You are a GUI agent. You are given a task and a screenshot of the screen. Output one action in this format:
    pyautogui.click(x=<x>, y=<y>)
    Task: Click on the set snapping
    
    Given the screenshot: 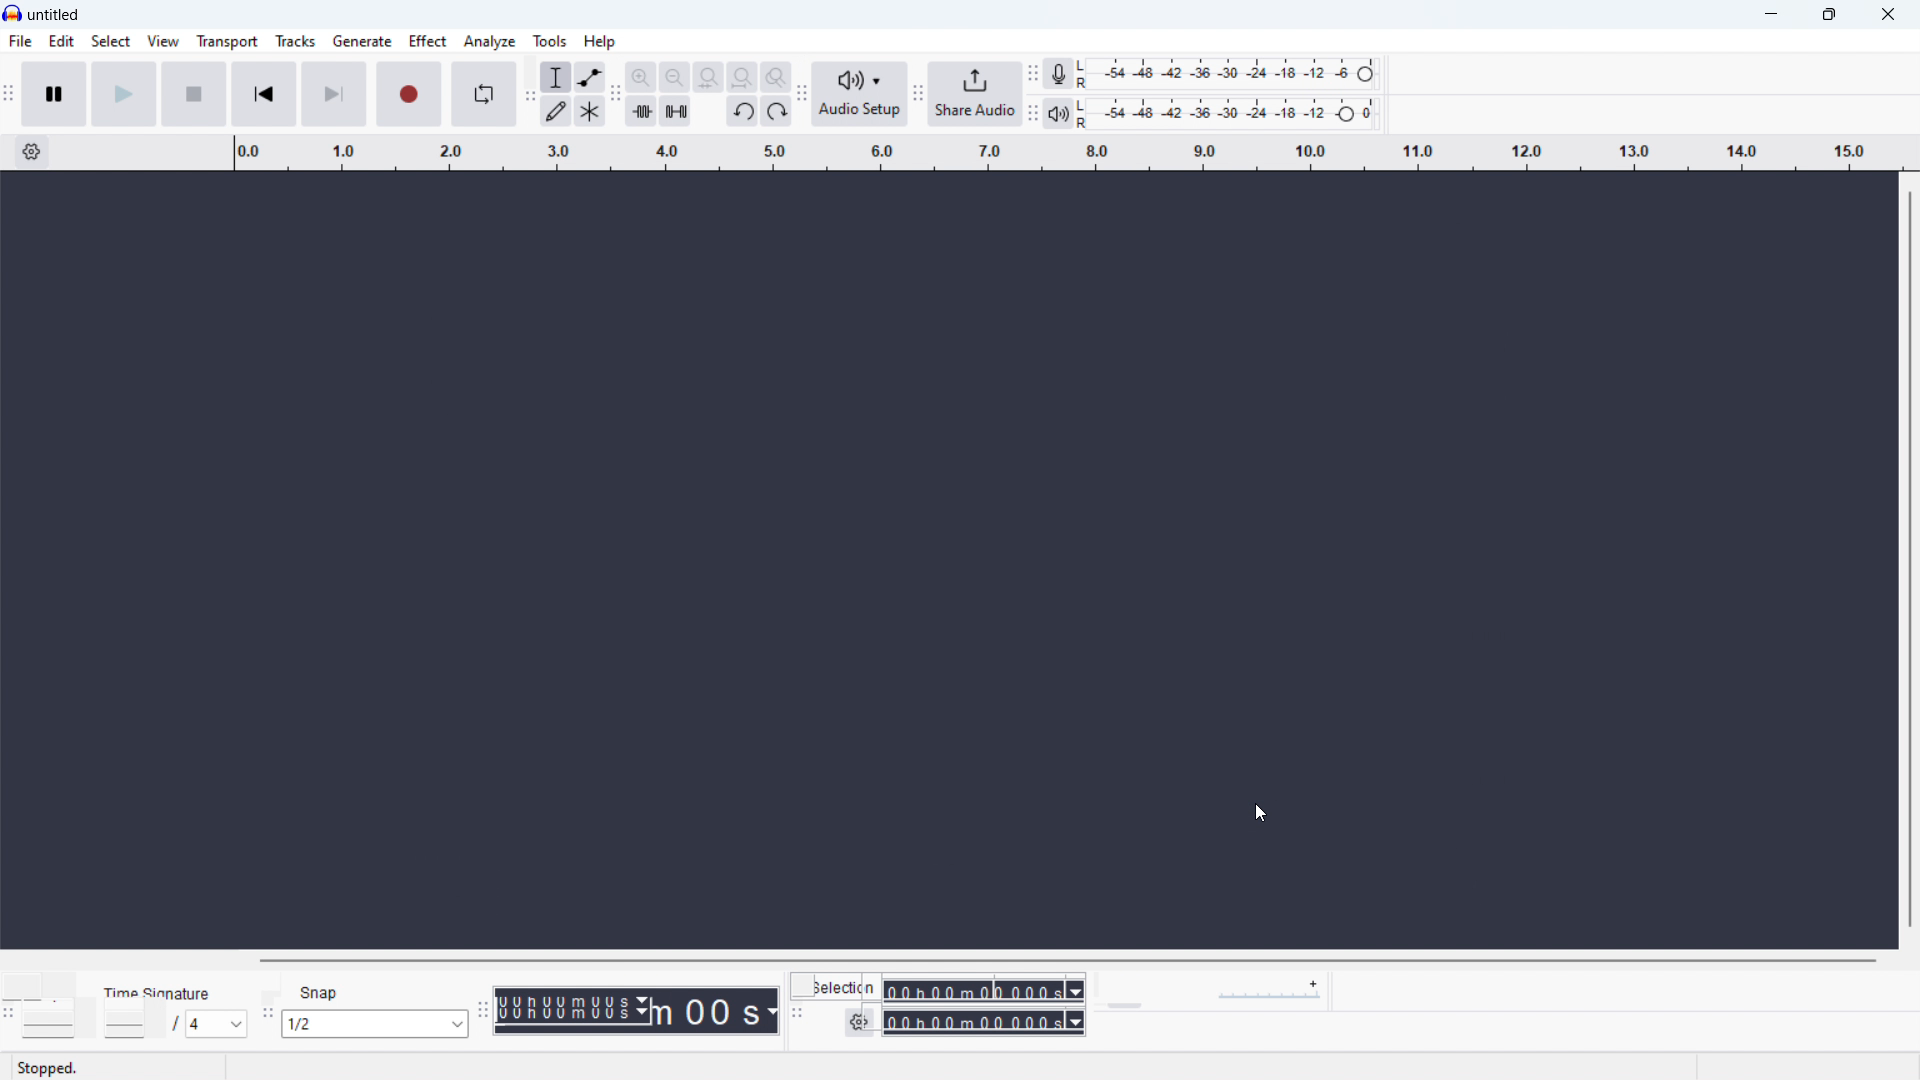 What is the action you would take?
    pyautogui.click(x=374, y=1023)
    